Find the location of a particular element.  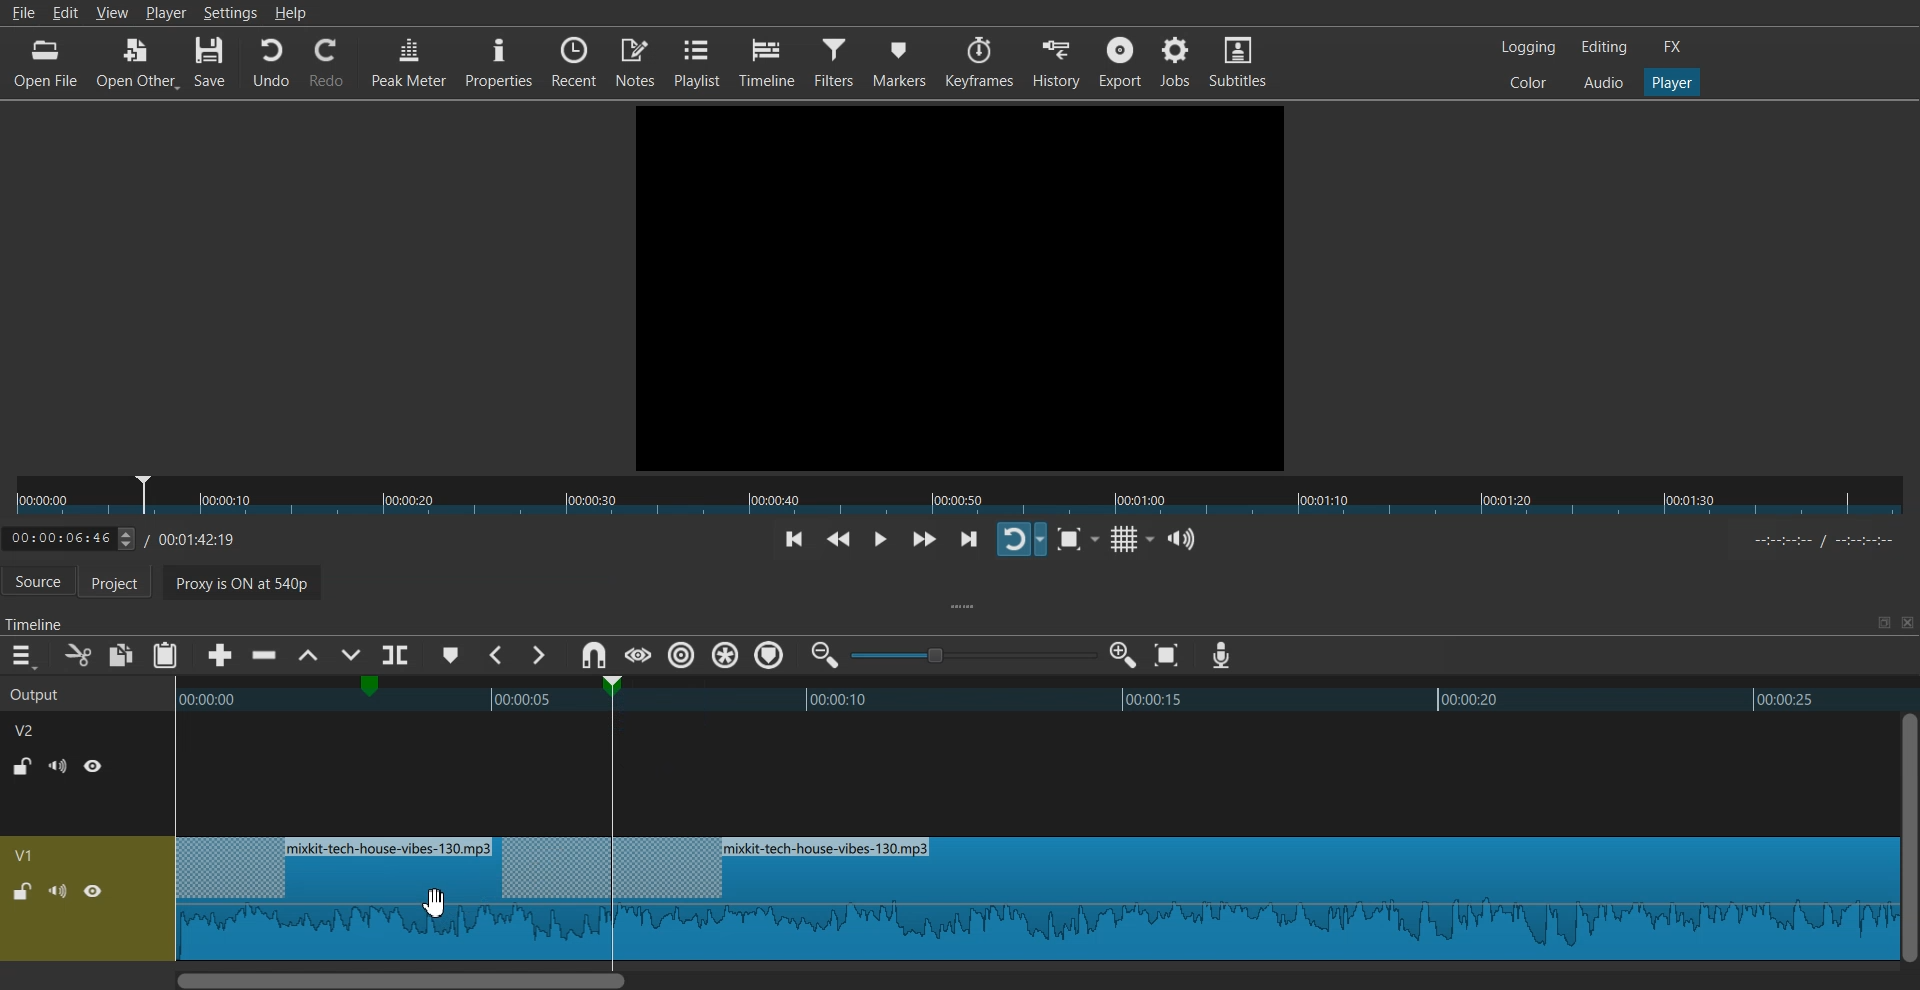

Settings is located at coordinates (230, 12).